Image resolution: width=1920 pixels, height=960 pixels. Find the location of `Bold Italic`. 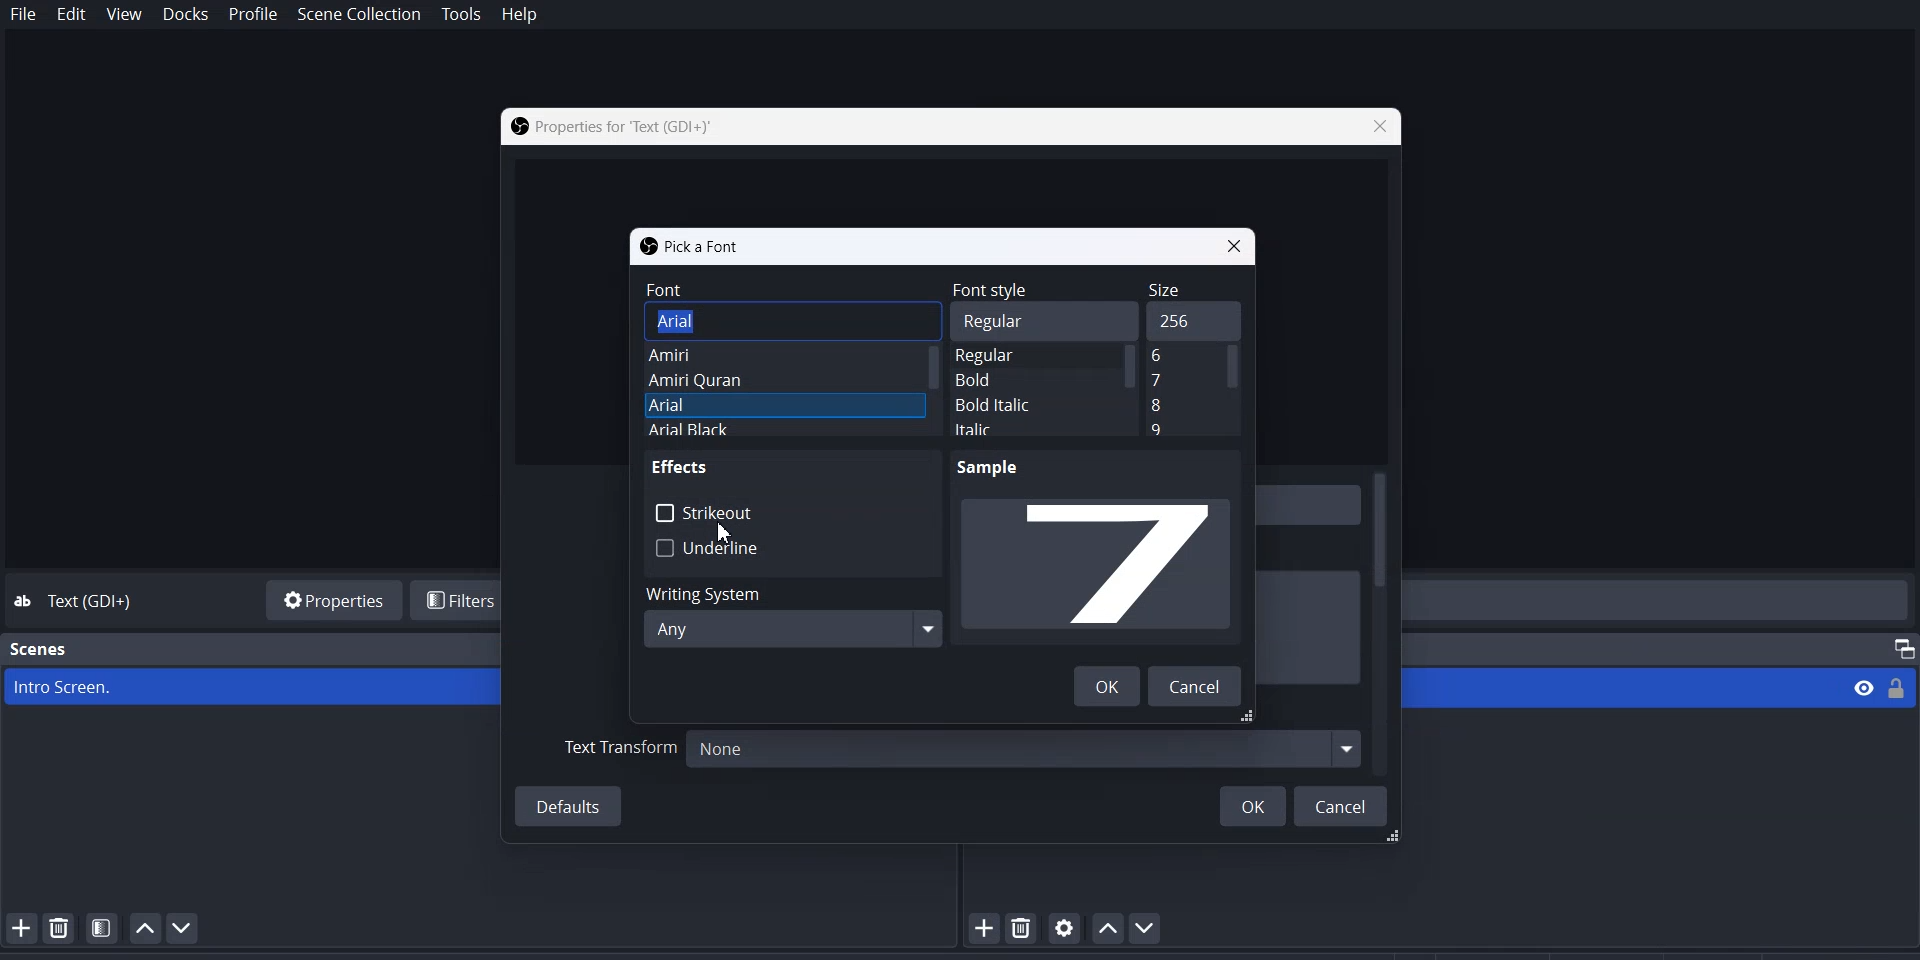

Bold Italic is located at coordinates (1006, 404).